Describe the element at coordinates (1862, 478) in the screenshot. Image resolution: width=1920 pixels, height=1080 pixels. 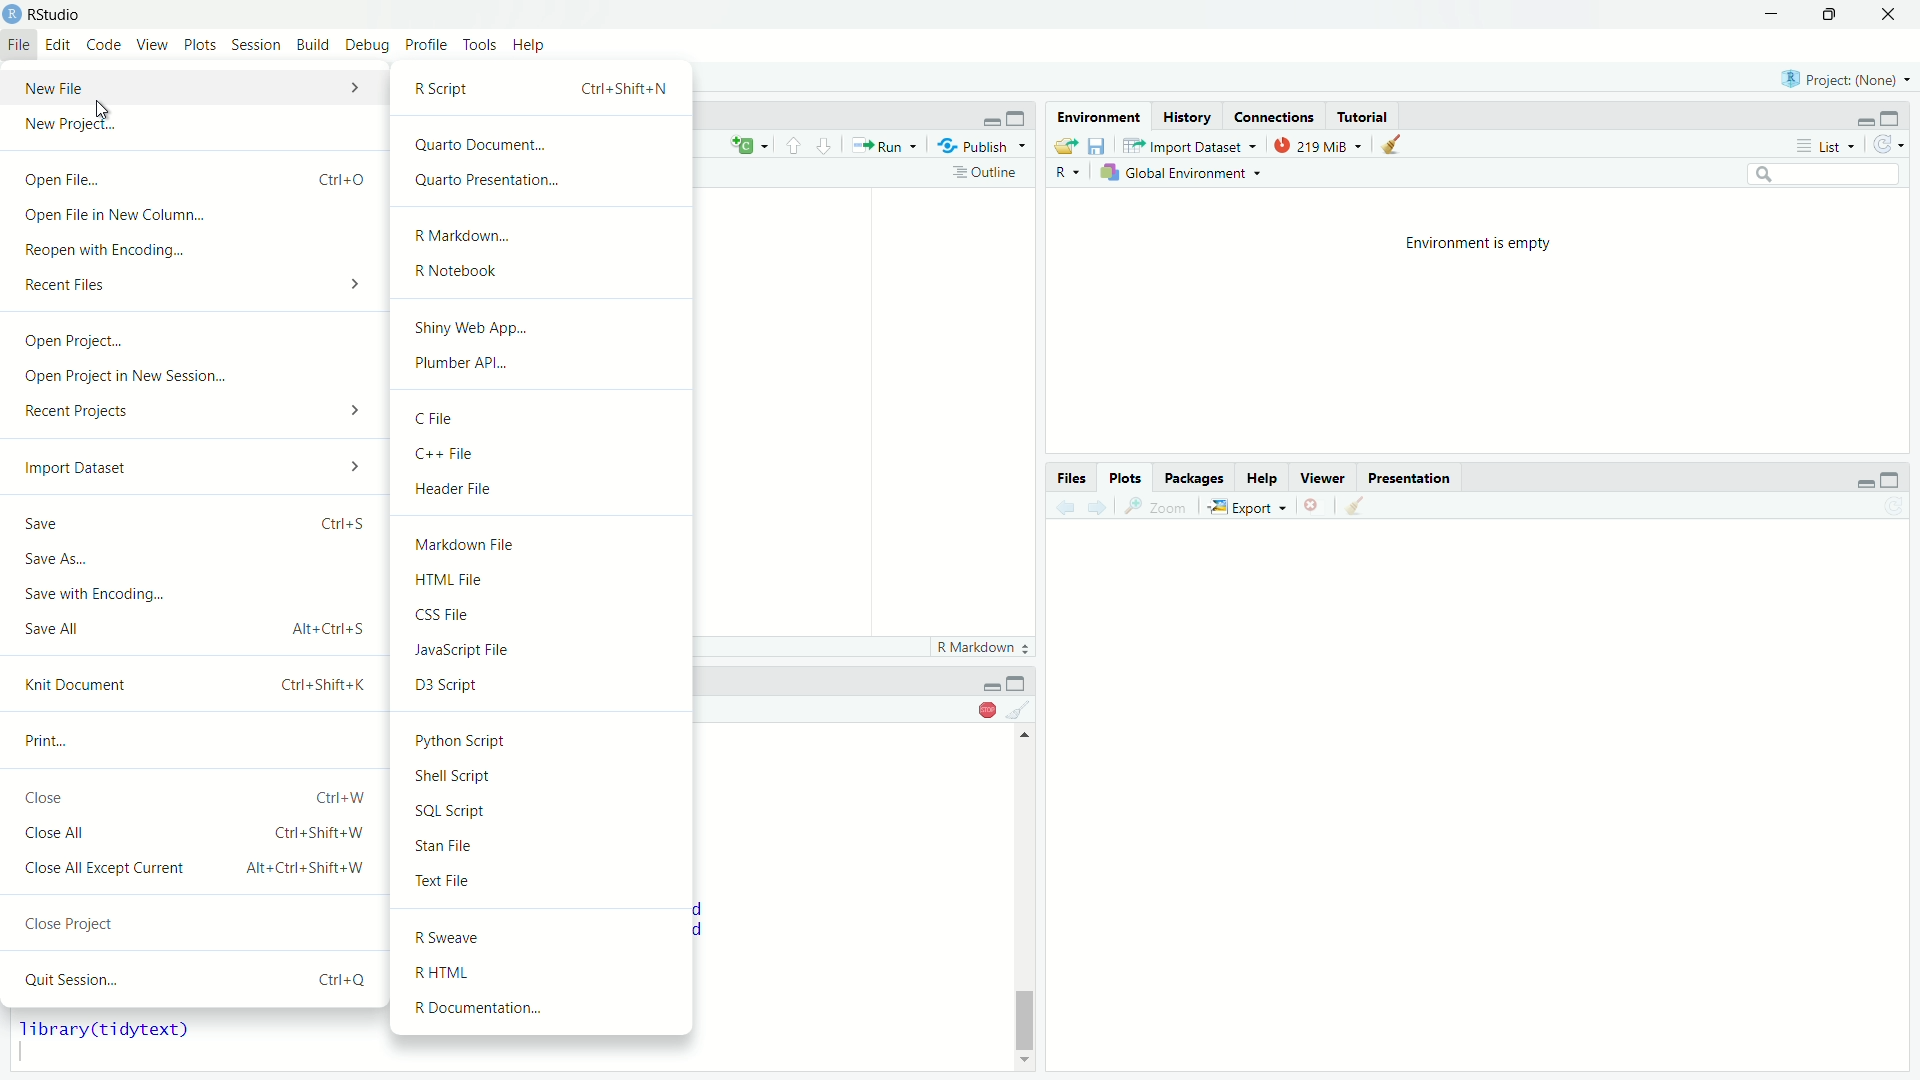
I see `minimize` at that location.